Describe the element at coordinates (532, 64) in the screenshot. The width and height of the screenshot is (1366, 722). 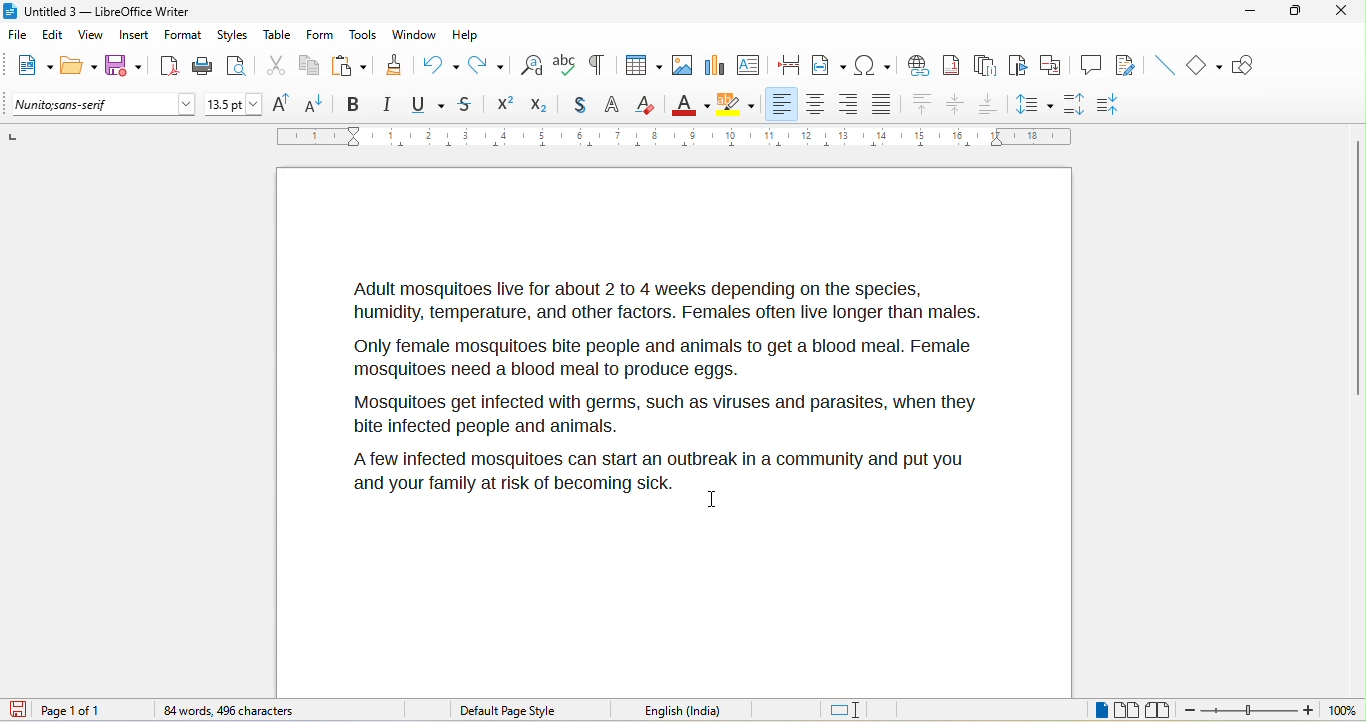
I see `find and replace` at that location.